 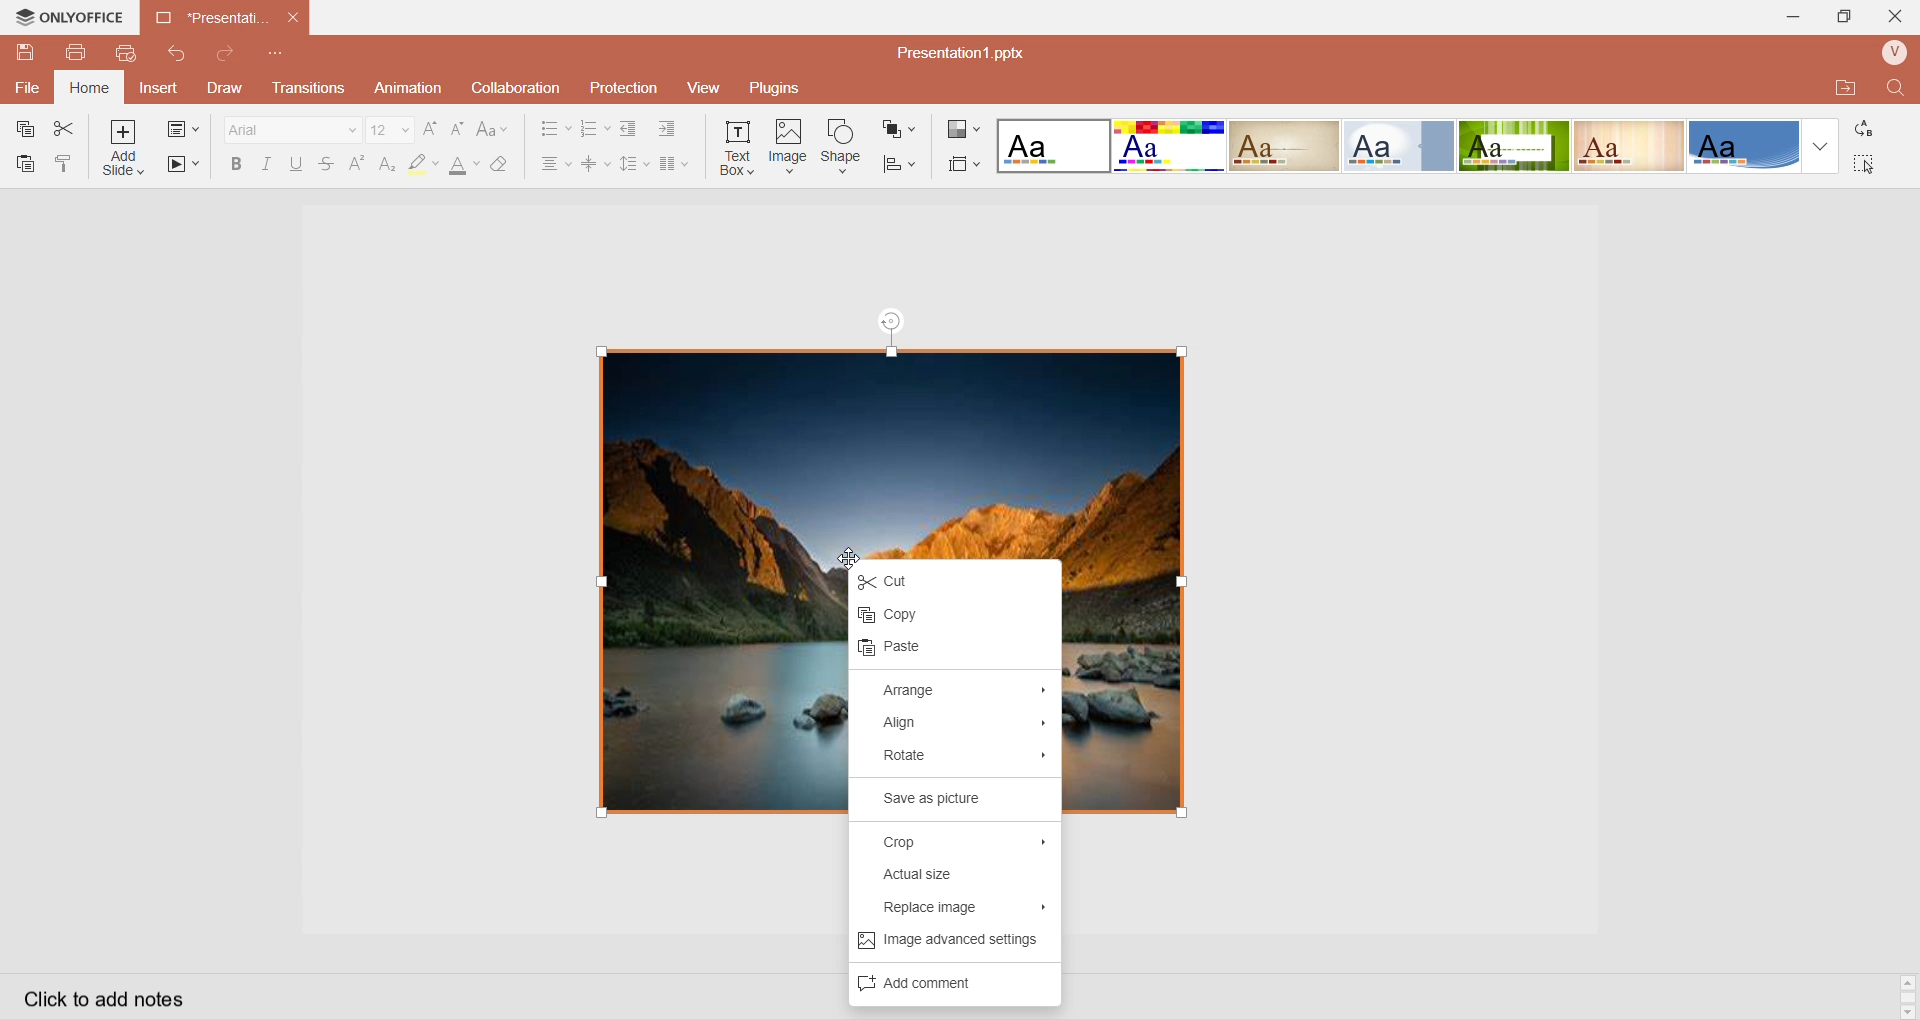 I want to click on Underline, so click(x=296, y=165).